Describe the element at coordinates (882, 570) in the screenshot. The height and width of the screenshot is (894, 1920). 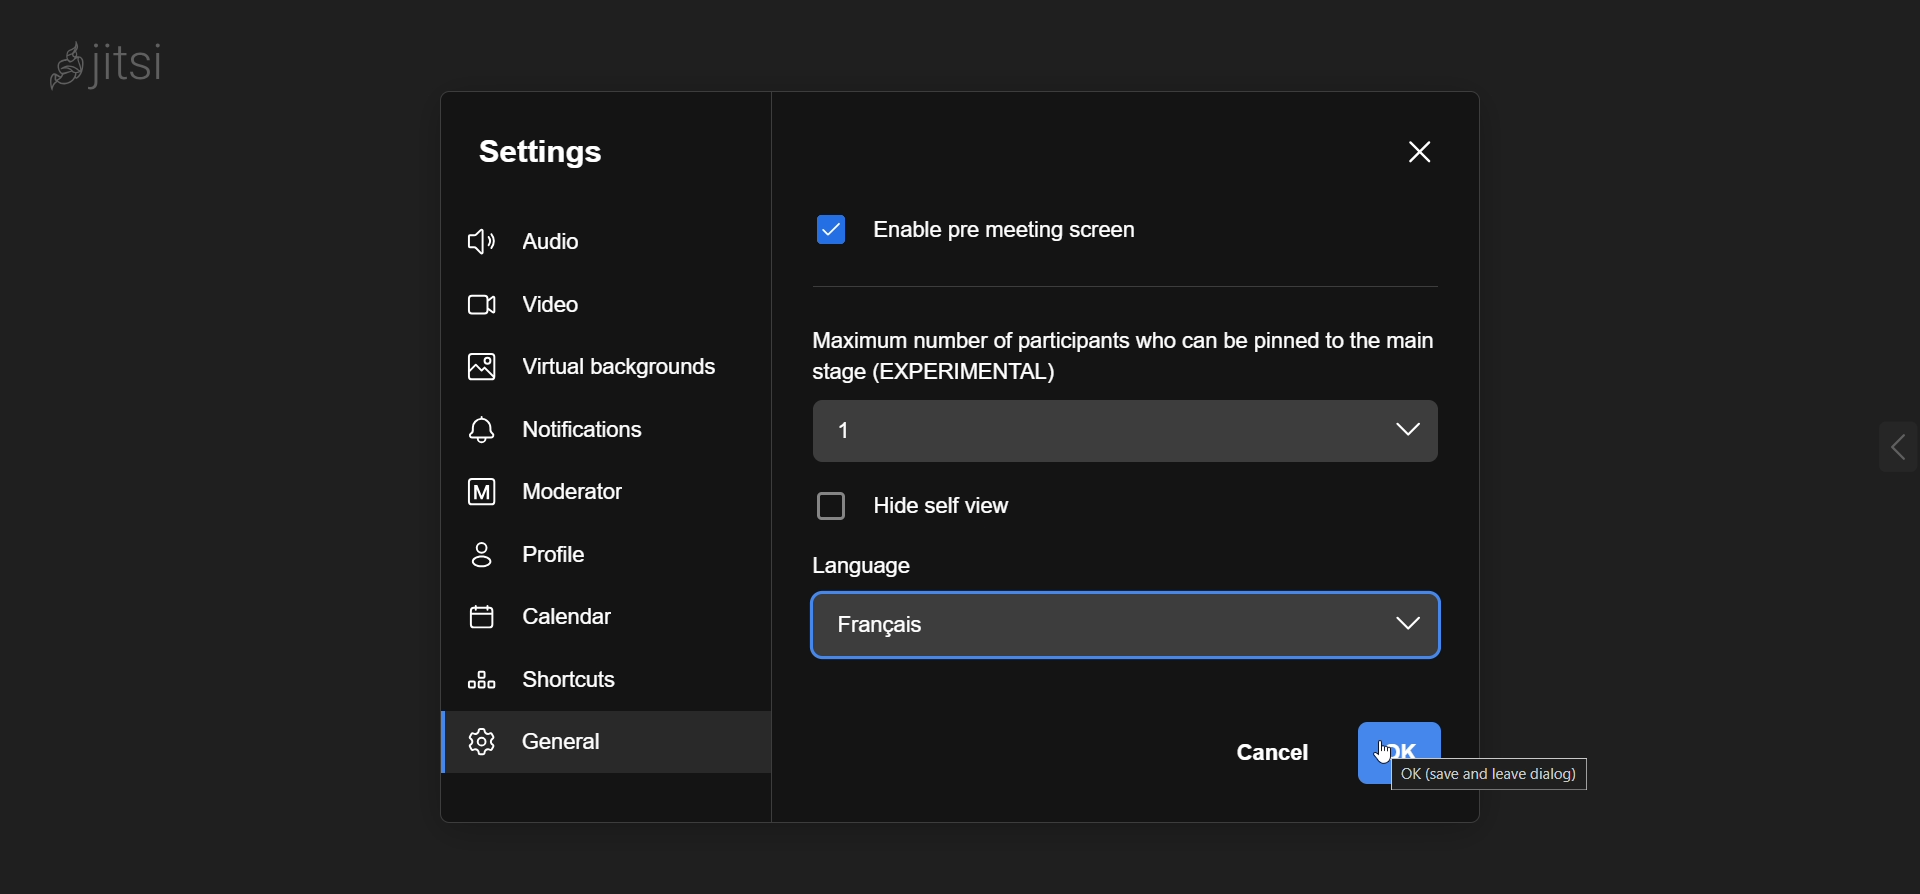
I see `langugae` at that location.